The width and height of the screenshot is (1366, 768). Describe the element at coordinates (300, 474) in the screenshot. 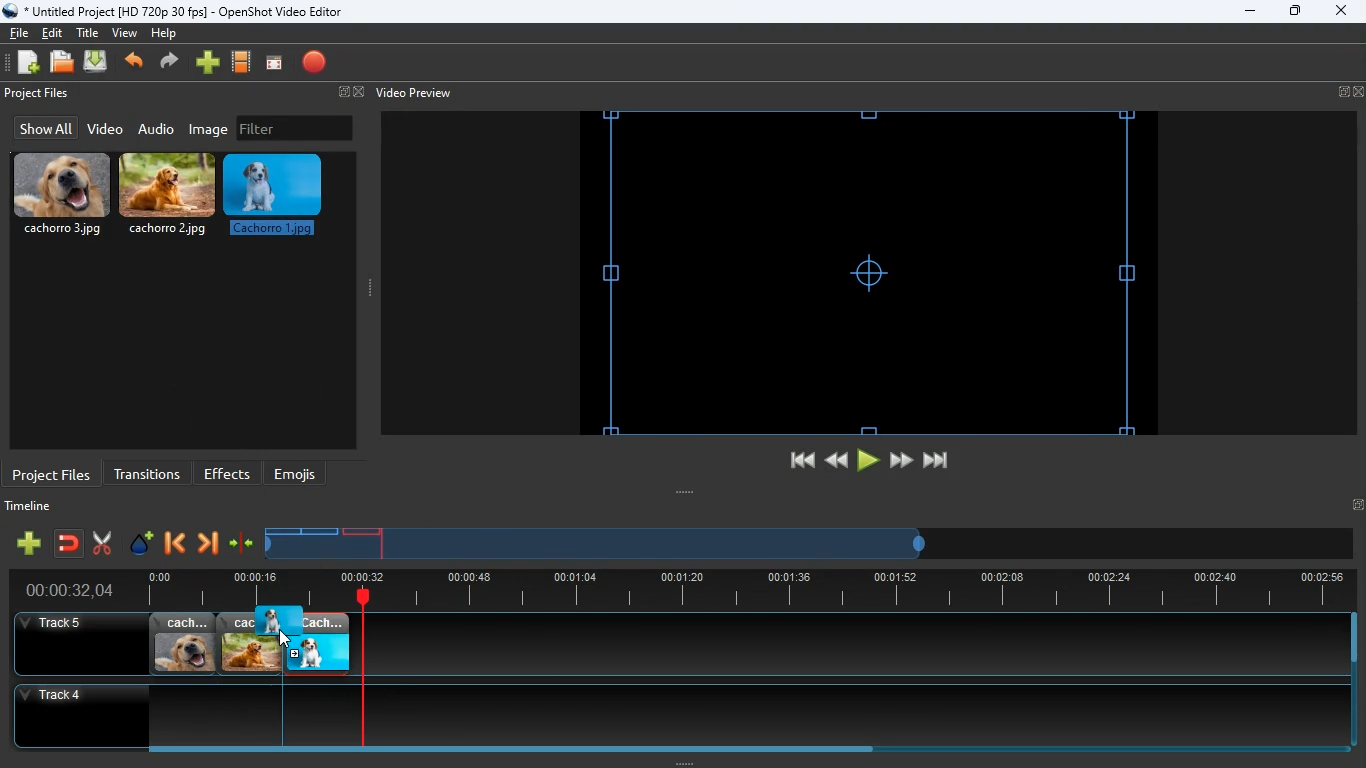

I see `emojis` at that location.